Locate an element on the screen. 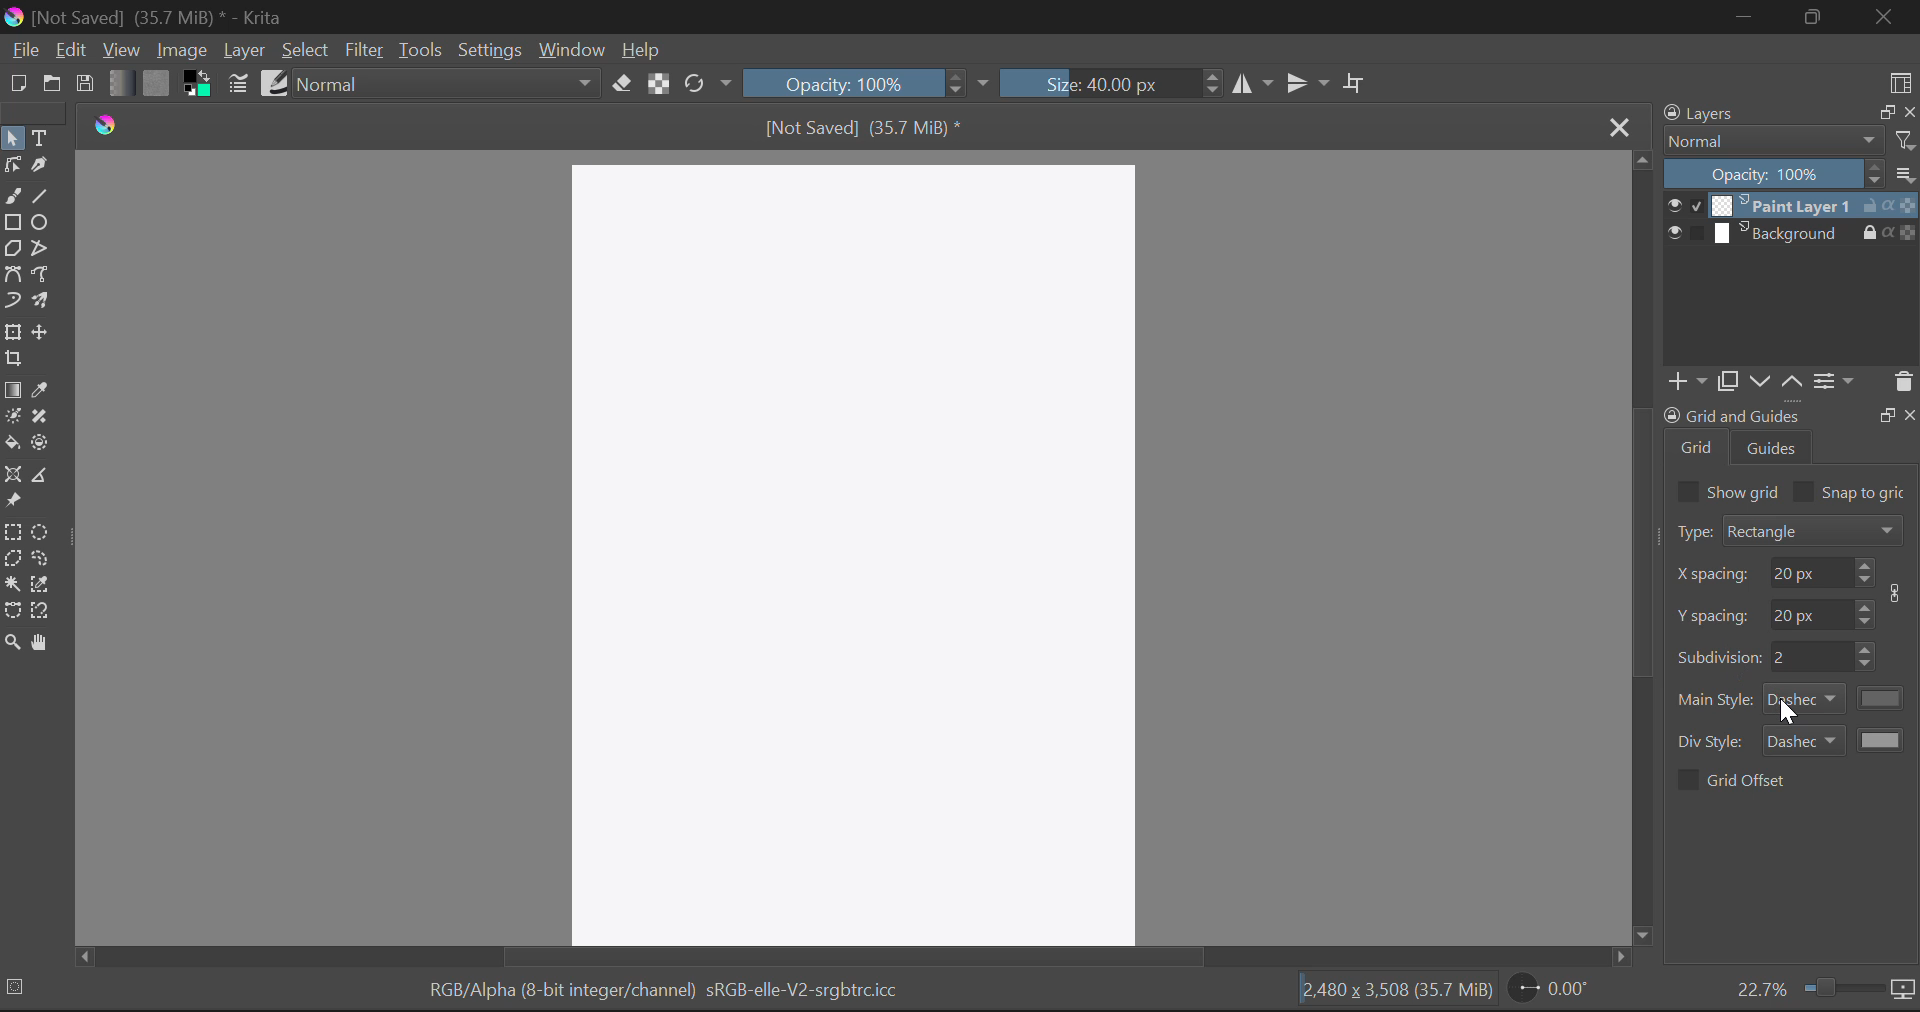  spacing x is located at coordinates (1714, 575).